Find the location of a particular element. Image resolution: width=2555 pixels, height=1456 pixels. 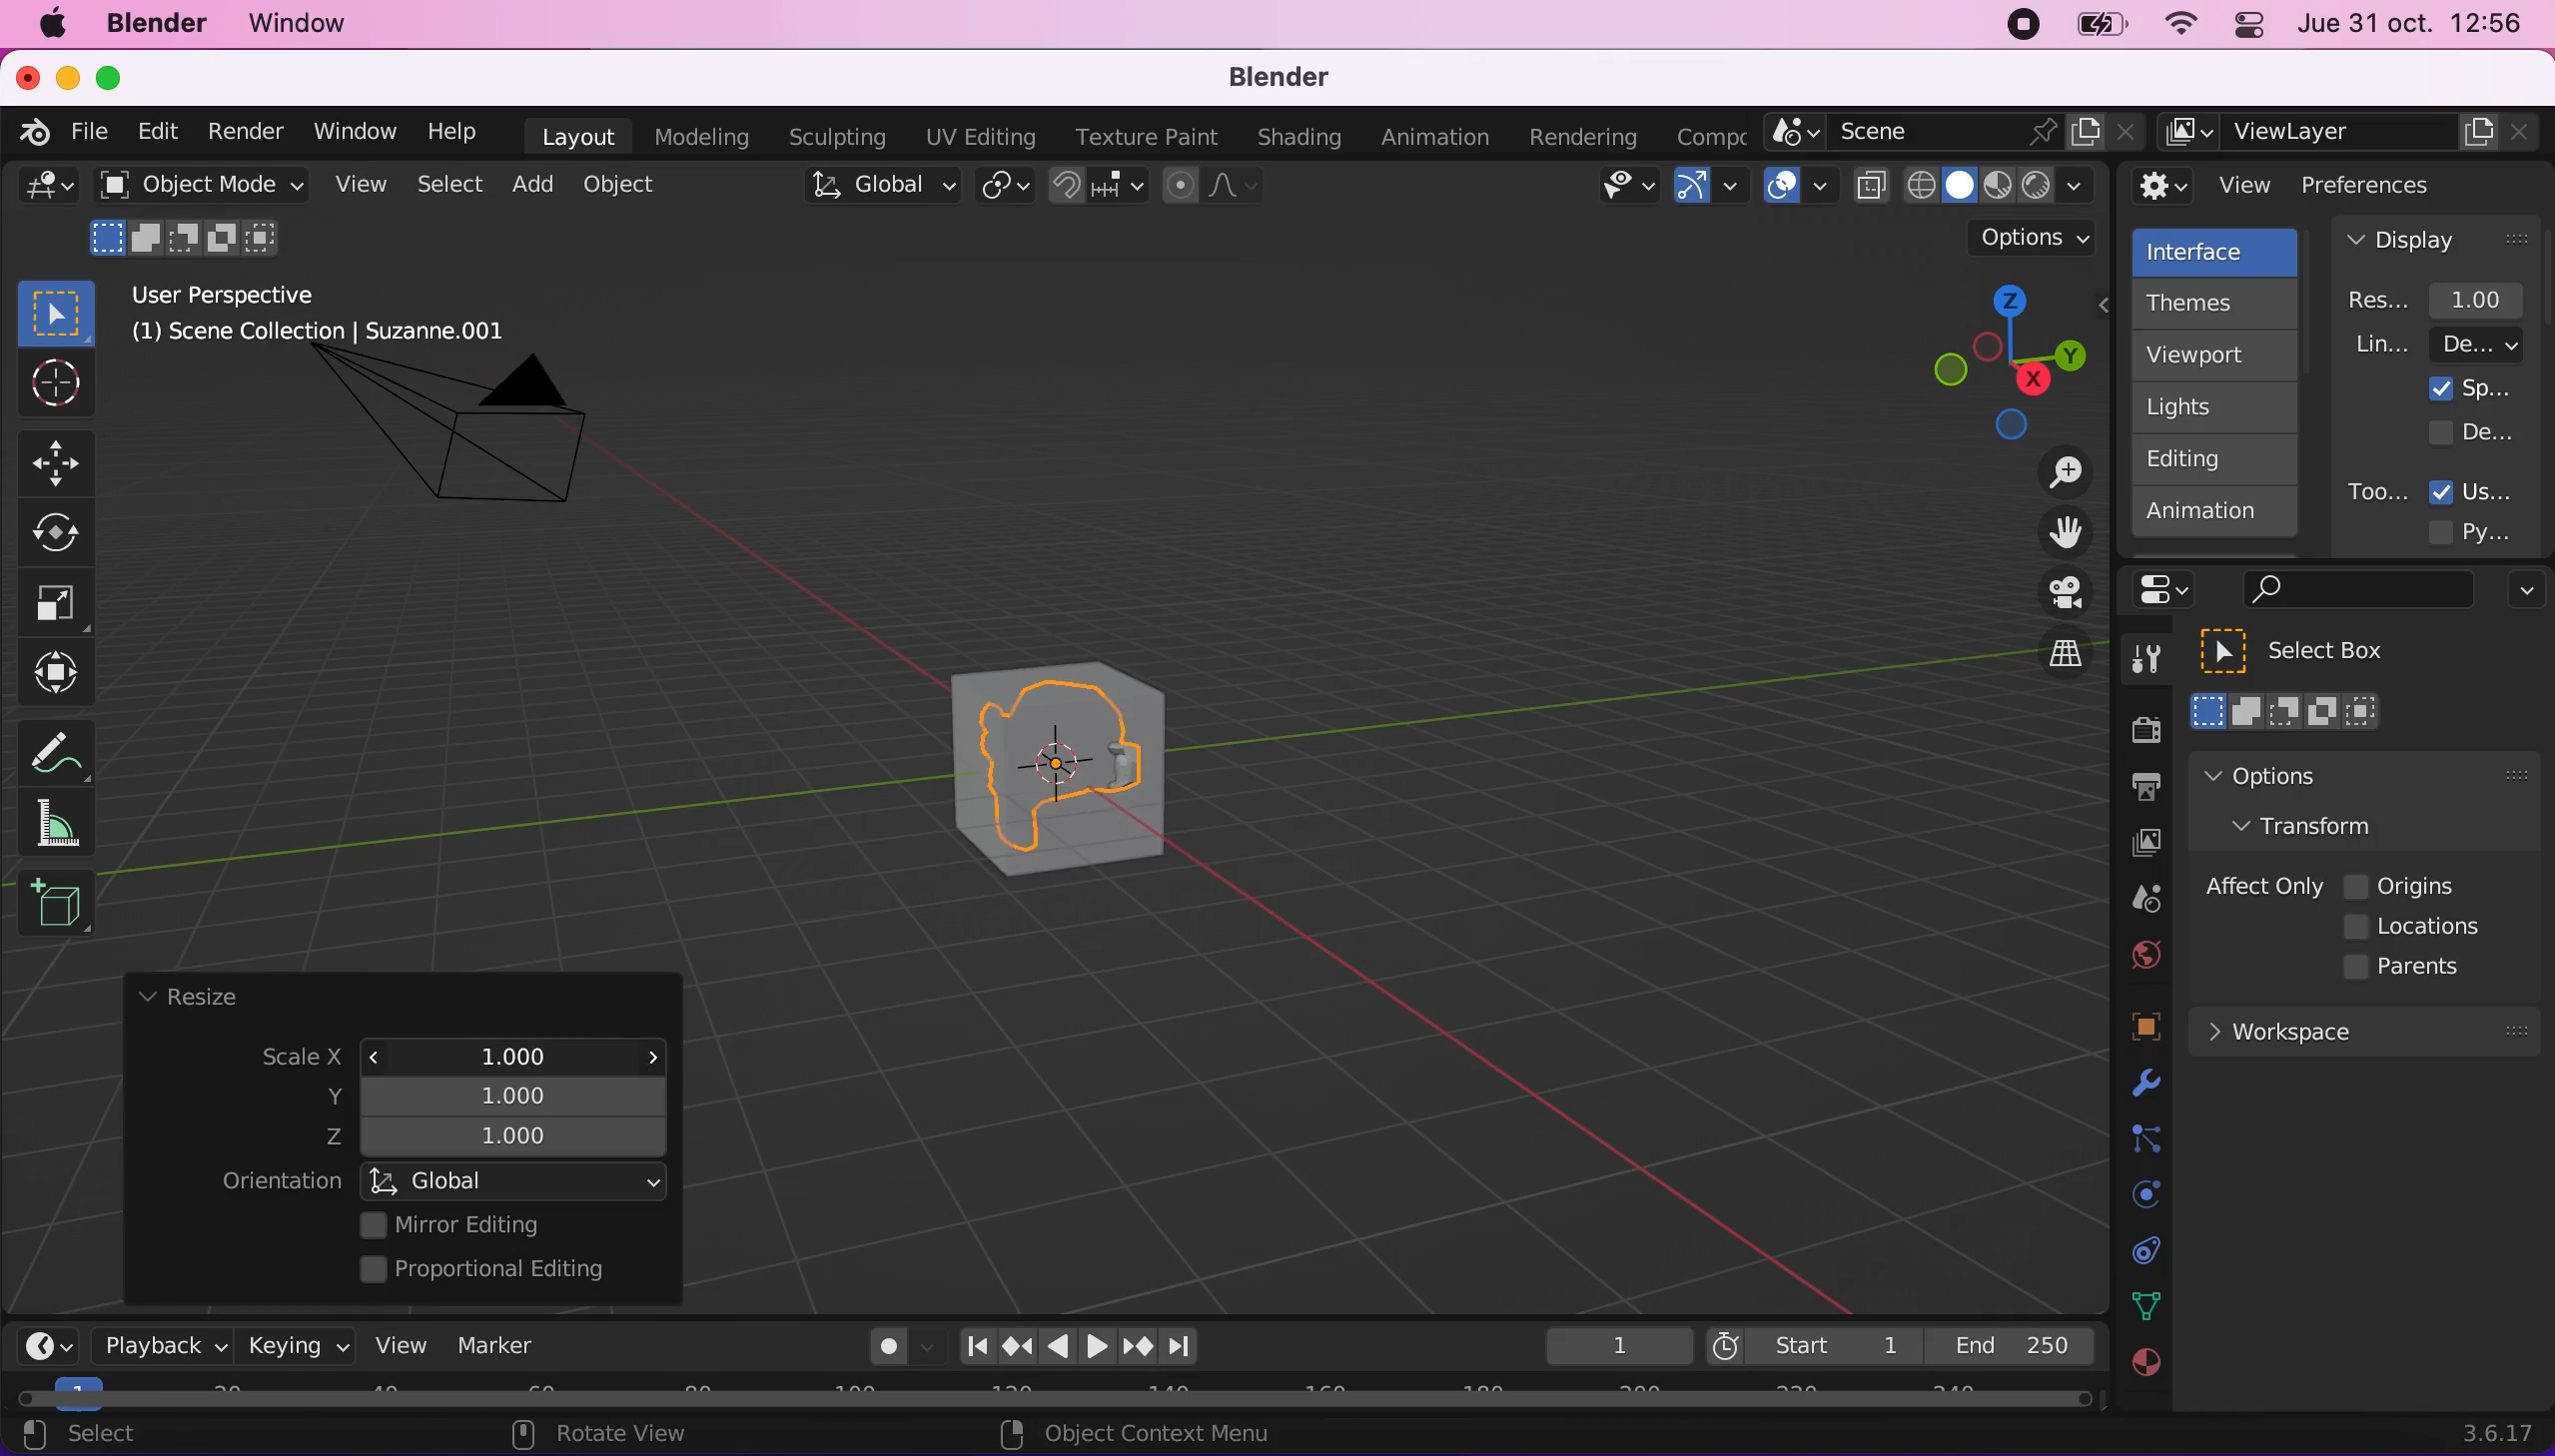

scene is located at coordinates (1955, 133).